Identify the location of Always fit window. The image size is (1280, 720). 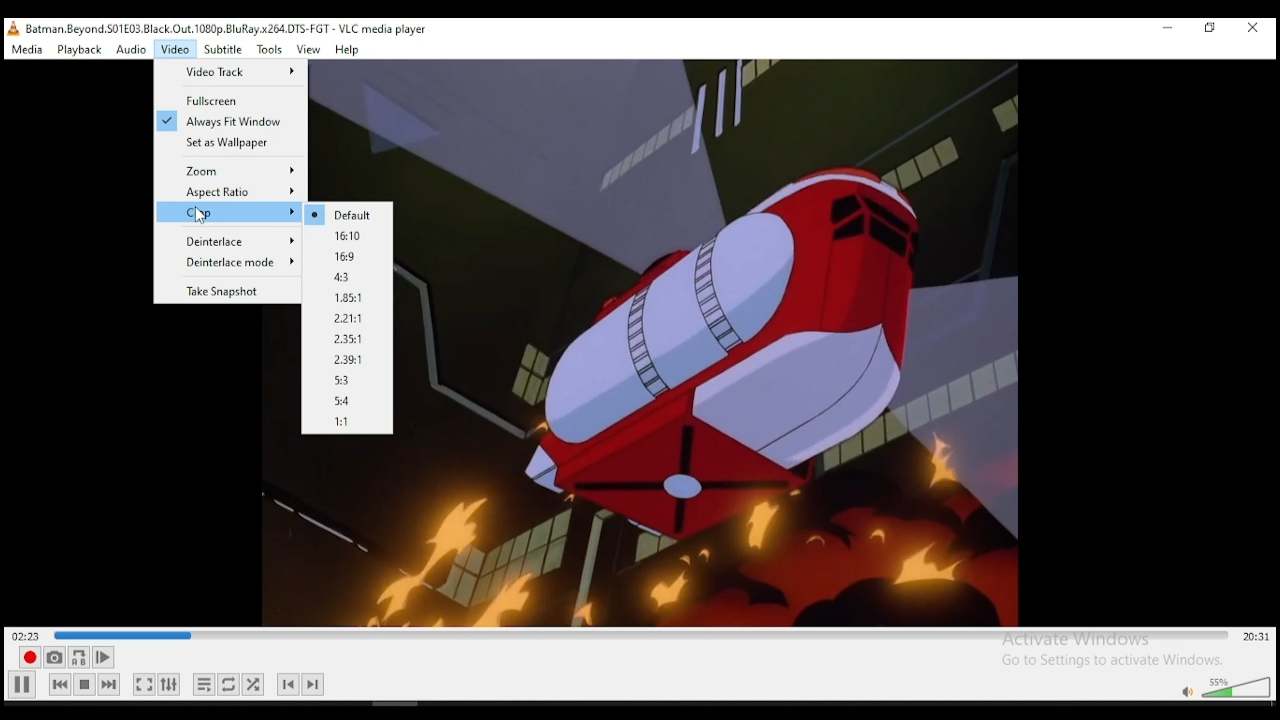
(225, 120).